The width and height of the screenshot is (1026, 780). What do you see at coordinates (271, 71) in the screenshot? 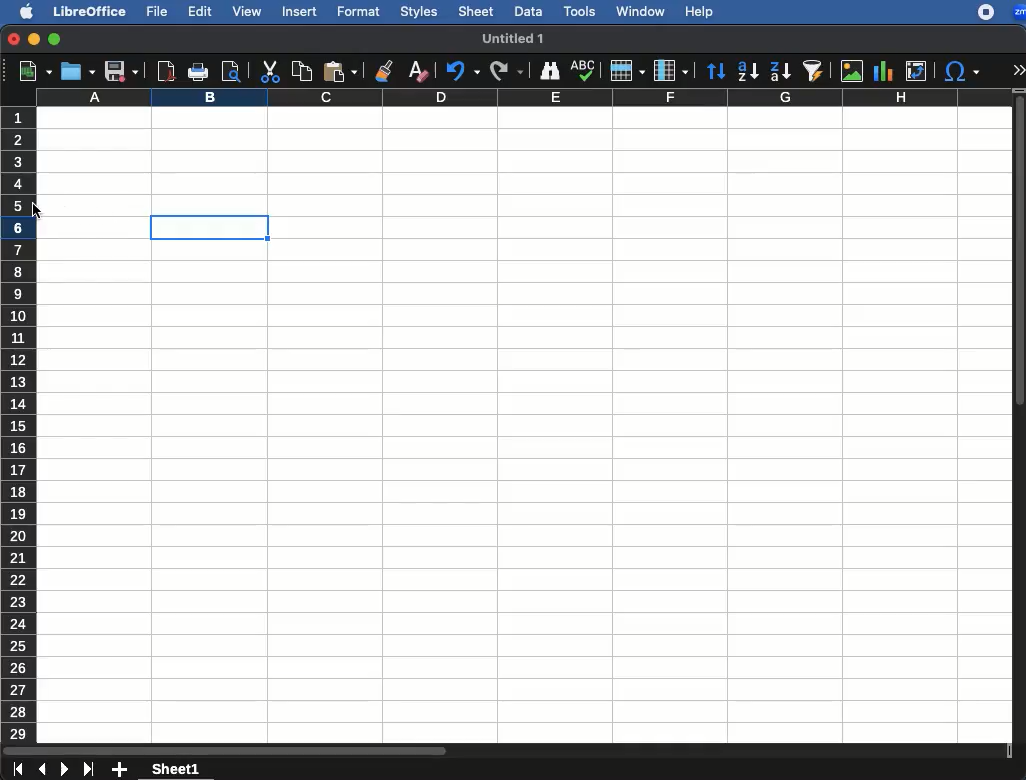
I see `cut` at bounding box center [271, 71].